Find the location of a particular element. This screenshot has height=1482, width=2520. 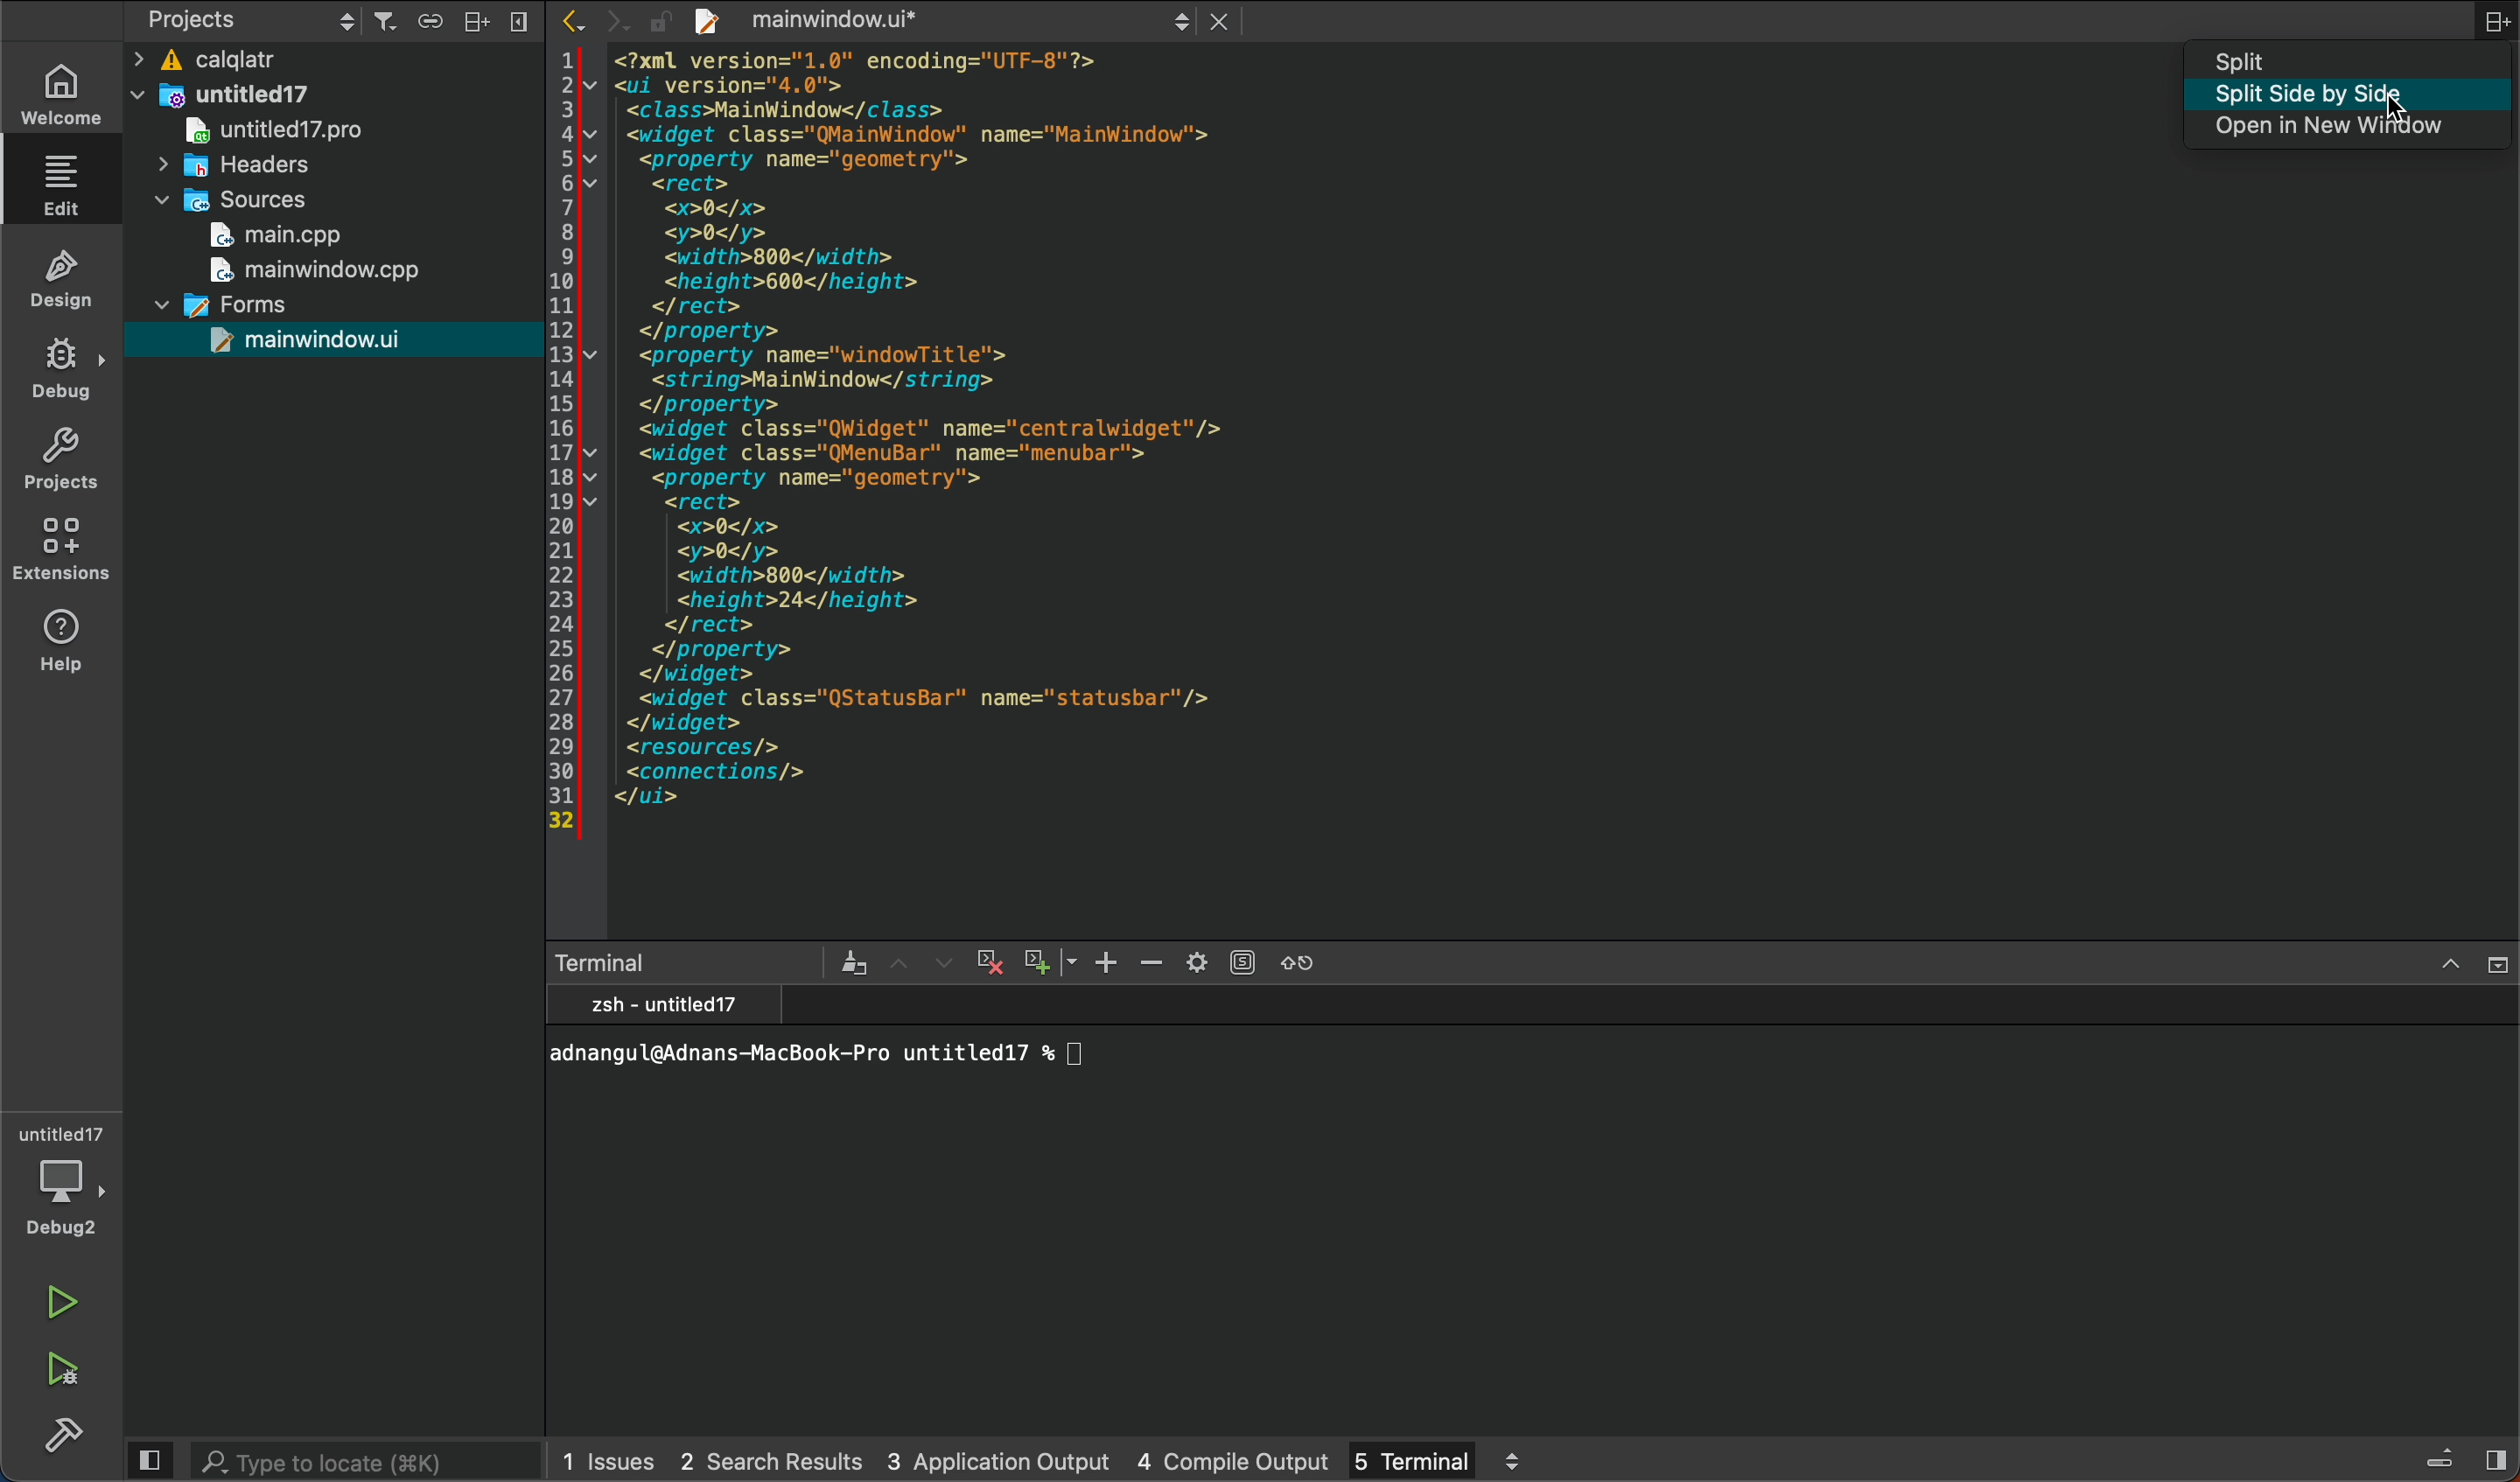

reset is located at coordinates (1297, 963).